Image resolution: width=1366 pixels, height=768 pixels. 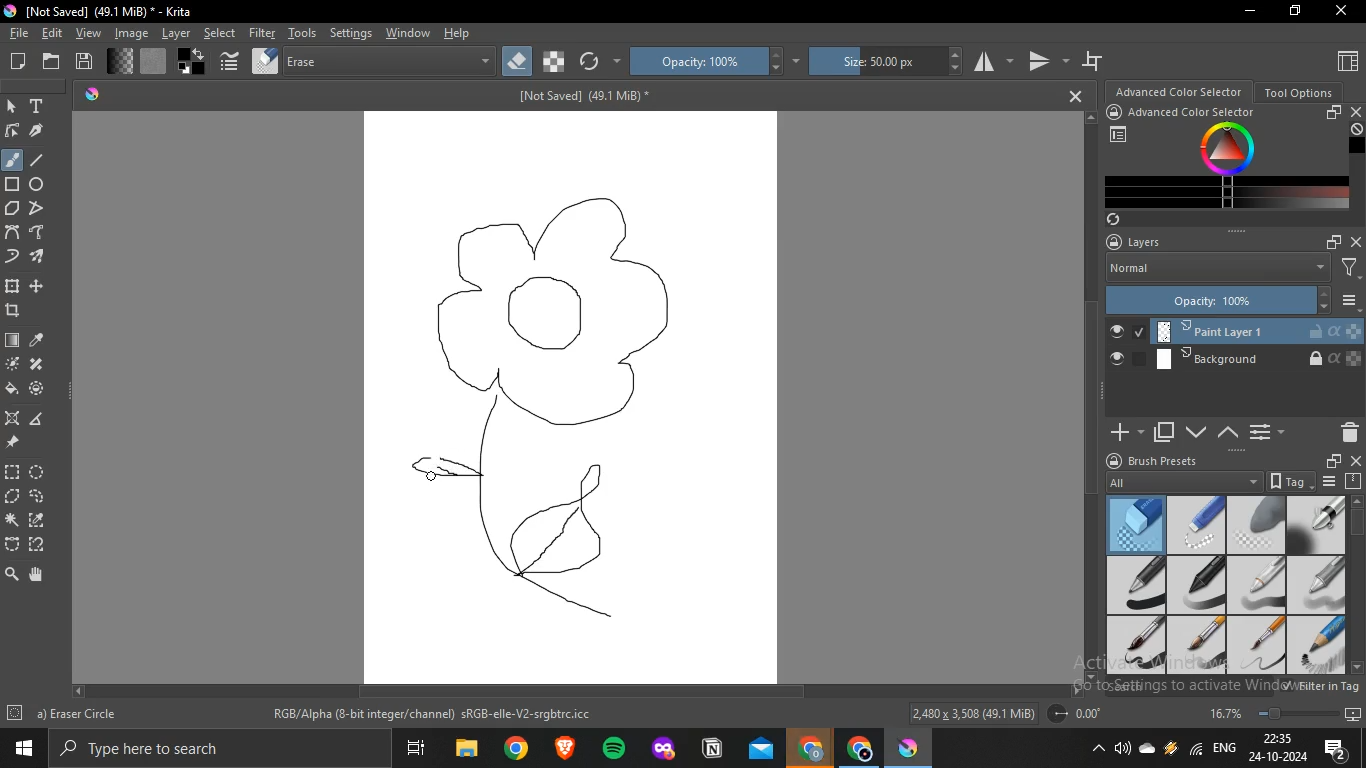 I want to click on tools, so click(x=303, y=33).